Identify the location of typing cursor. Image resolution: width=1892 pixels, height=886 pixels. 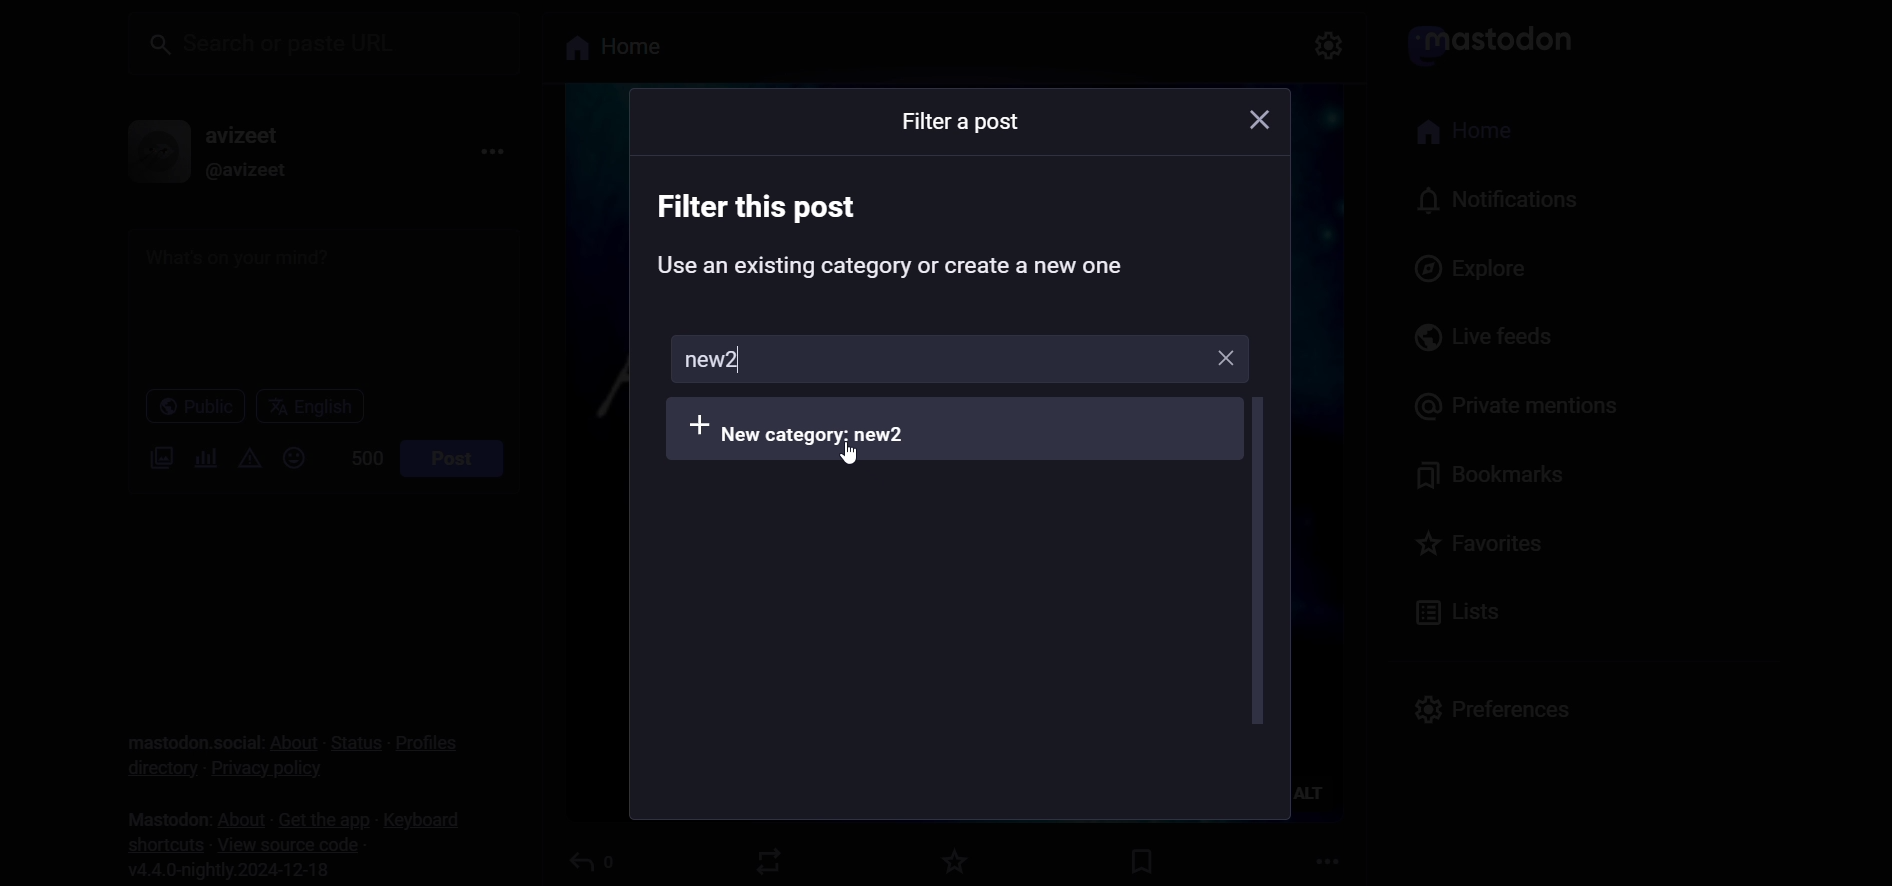
(739, 351).